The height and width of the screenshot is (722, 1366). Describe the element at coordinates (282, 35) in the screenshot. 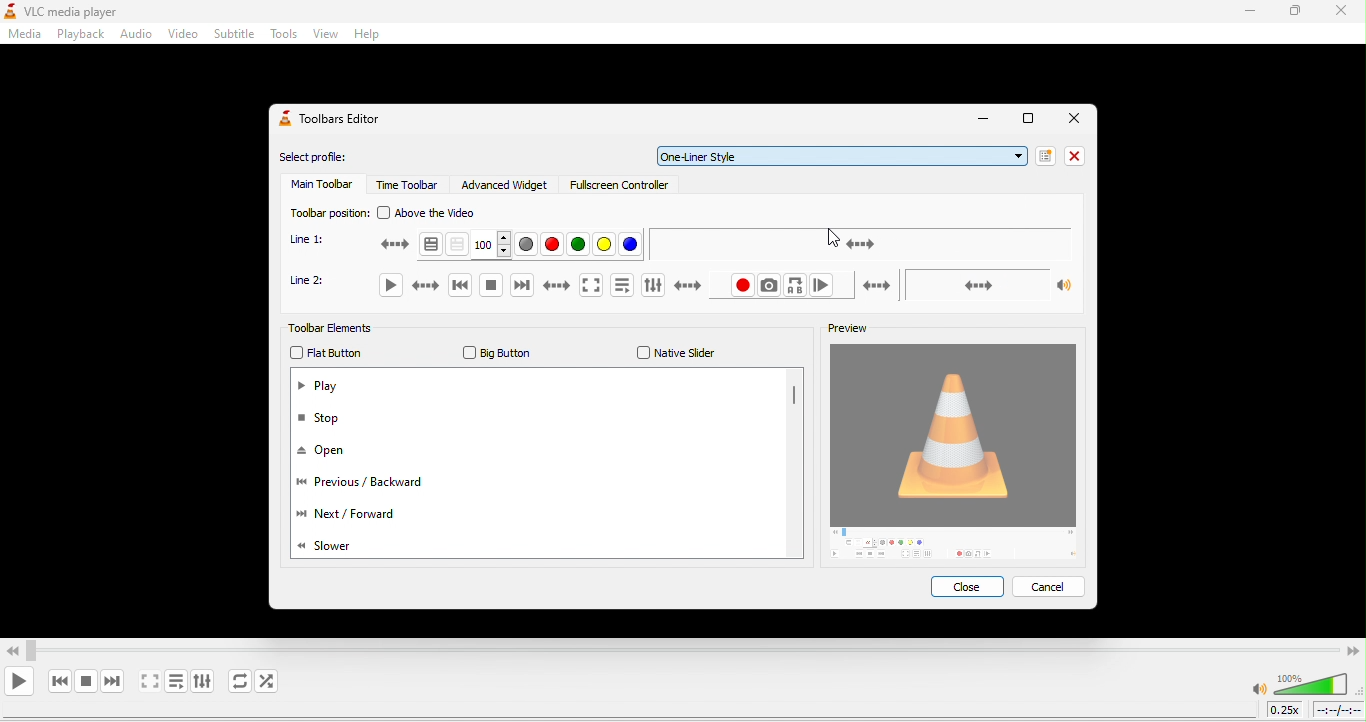

I see `tools` at that location.